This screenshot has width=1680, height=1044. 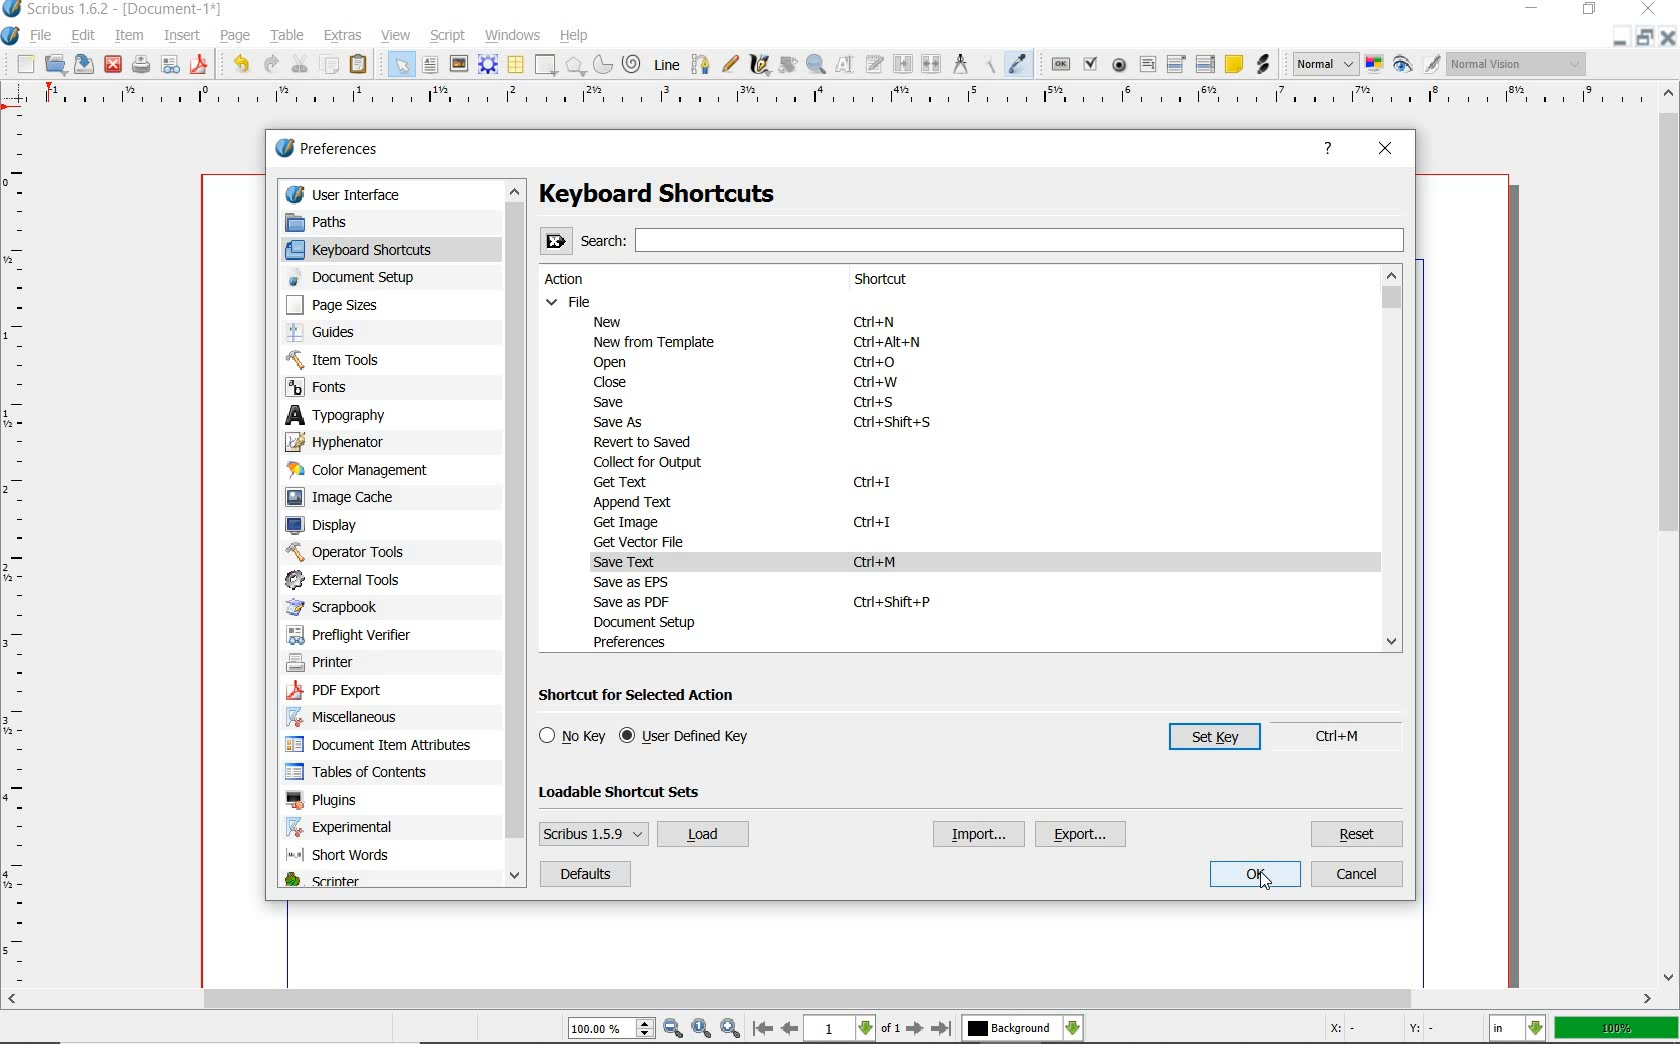 I want to click on paths, so click(x=340, y=221).